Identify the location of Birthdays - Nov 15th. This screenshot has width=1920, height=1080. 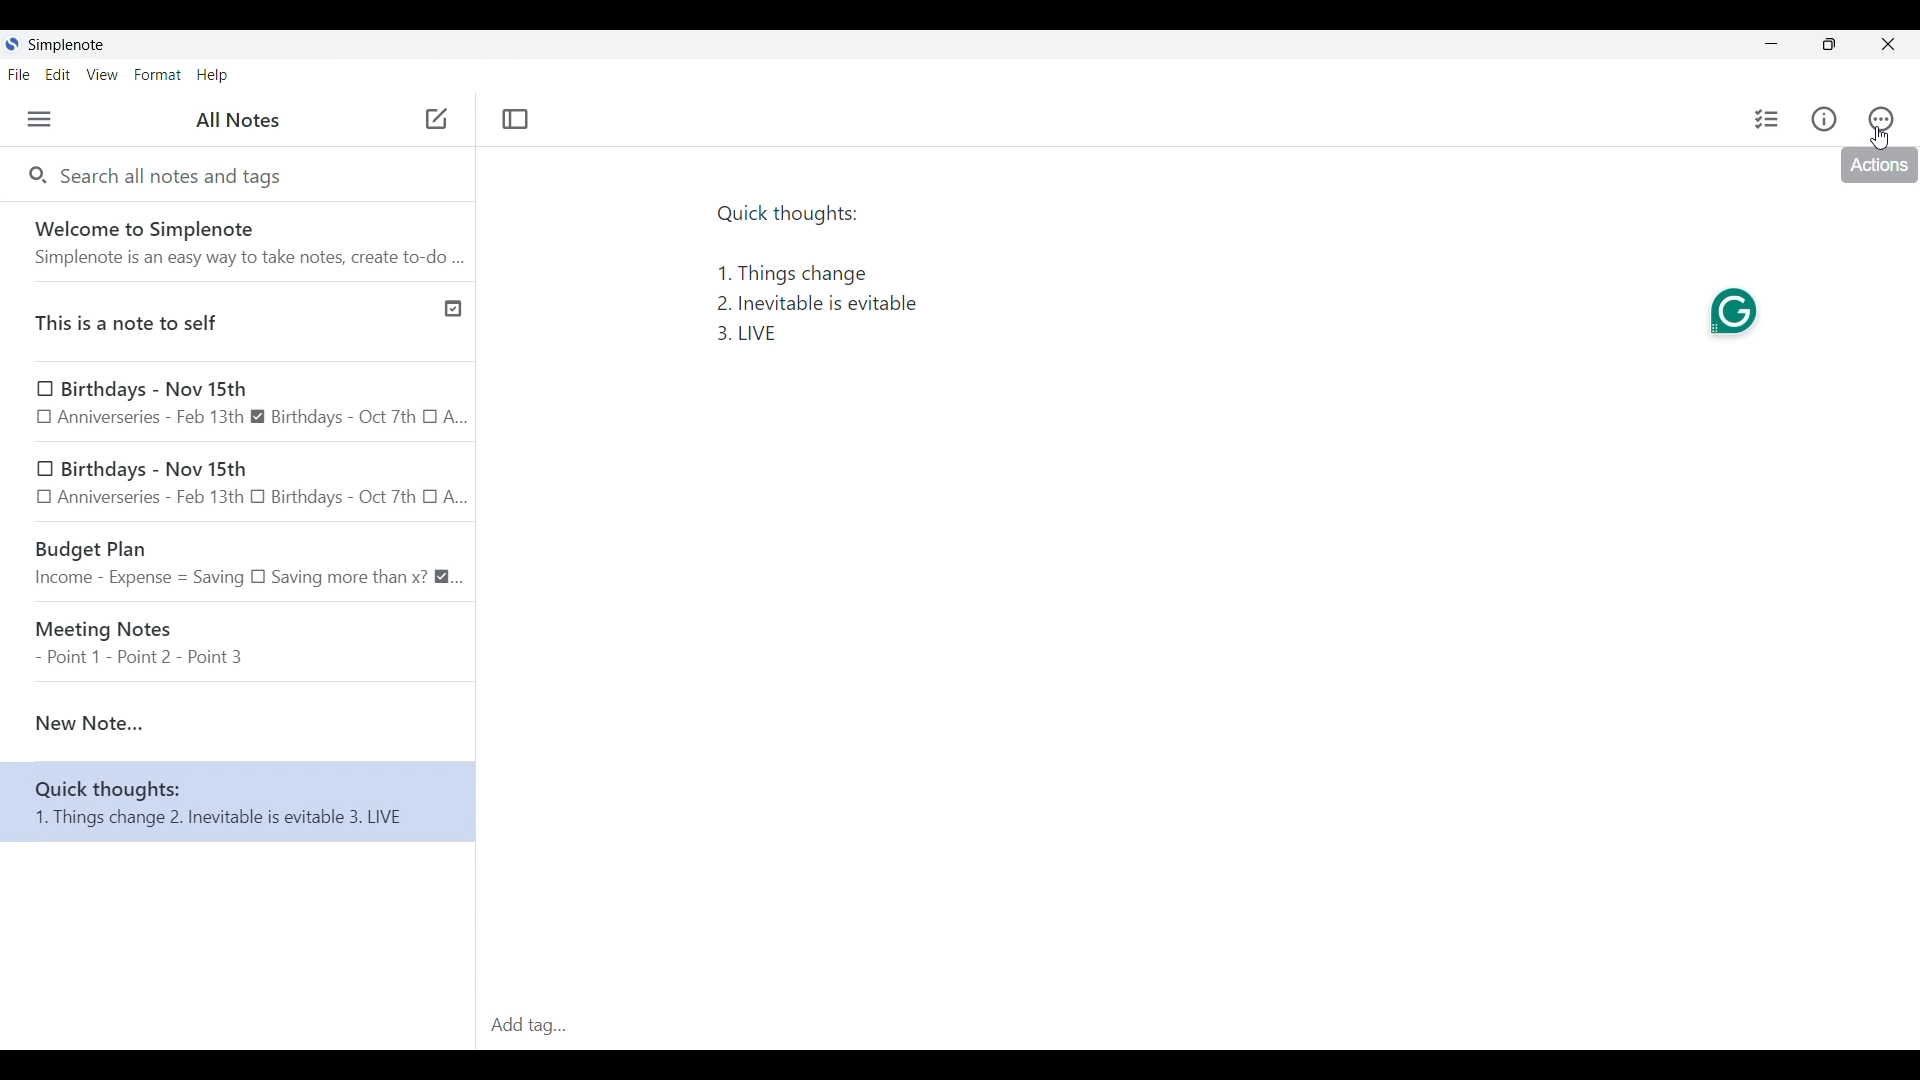
(240, 482).